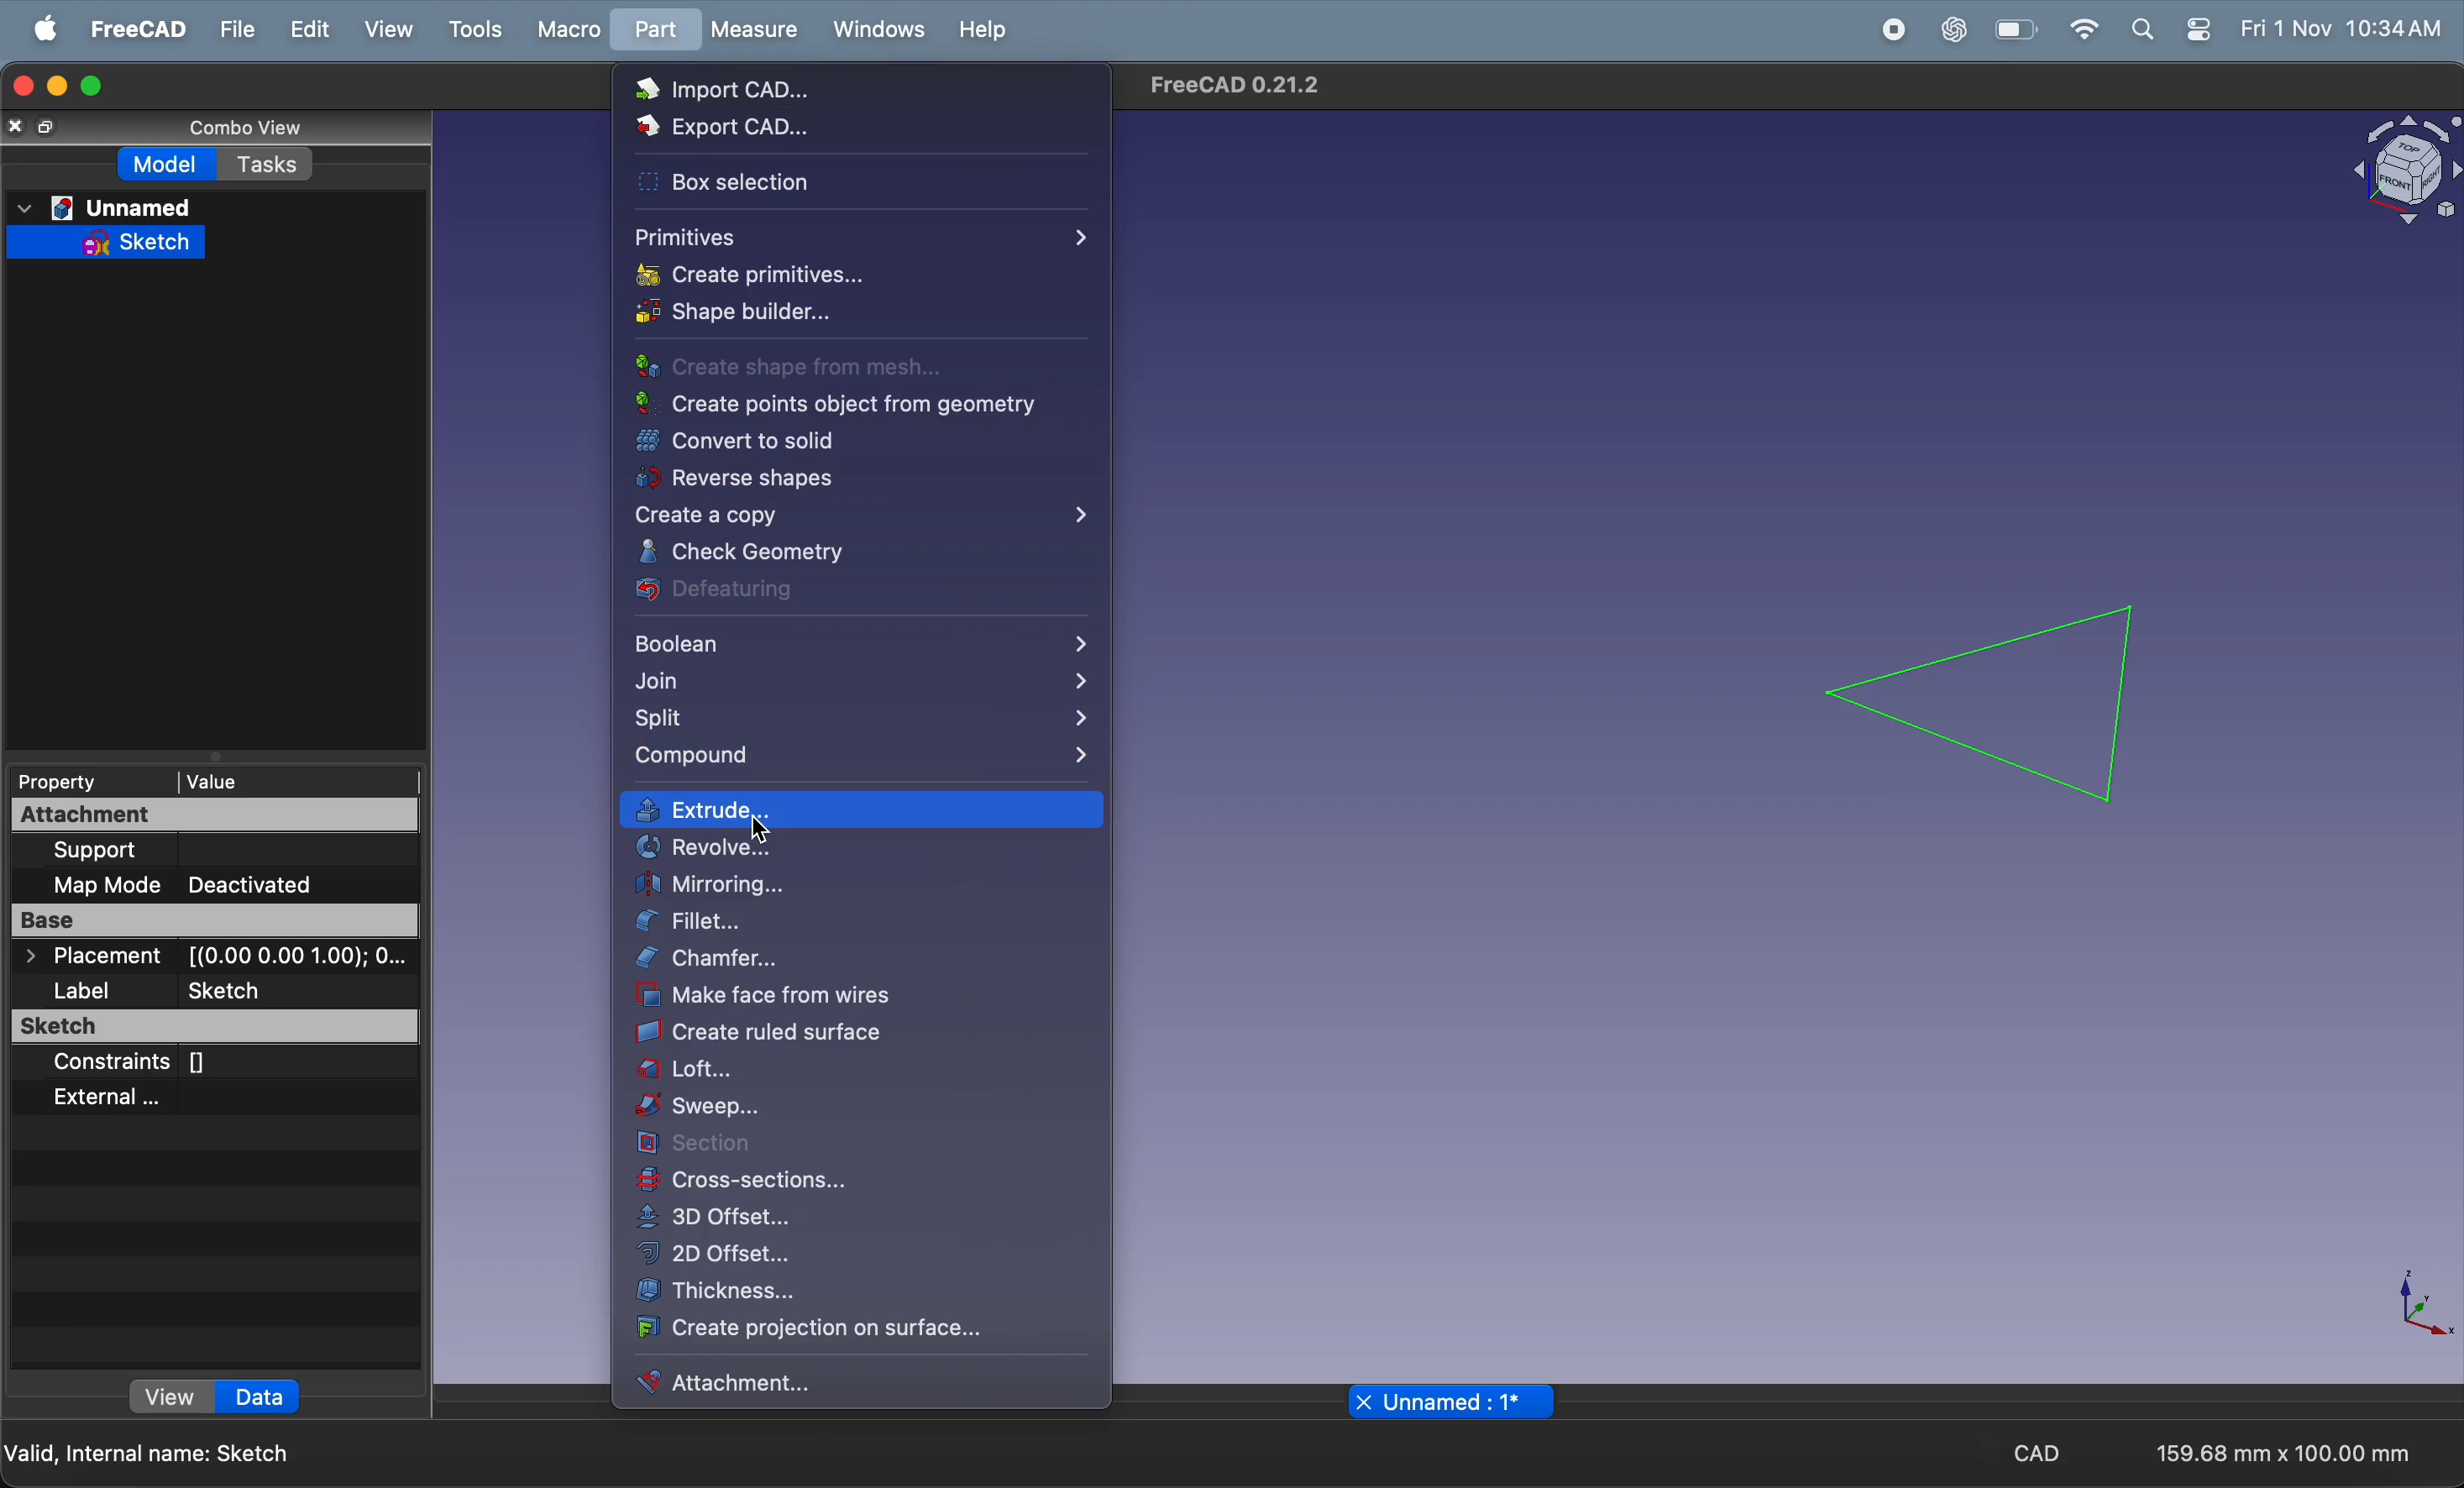  What do you see at coordinates (392, 28) in the screenshot?
I see `view` at bounding box center [392, 28].